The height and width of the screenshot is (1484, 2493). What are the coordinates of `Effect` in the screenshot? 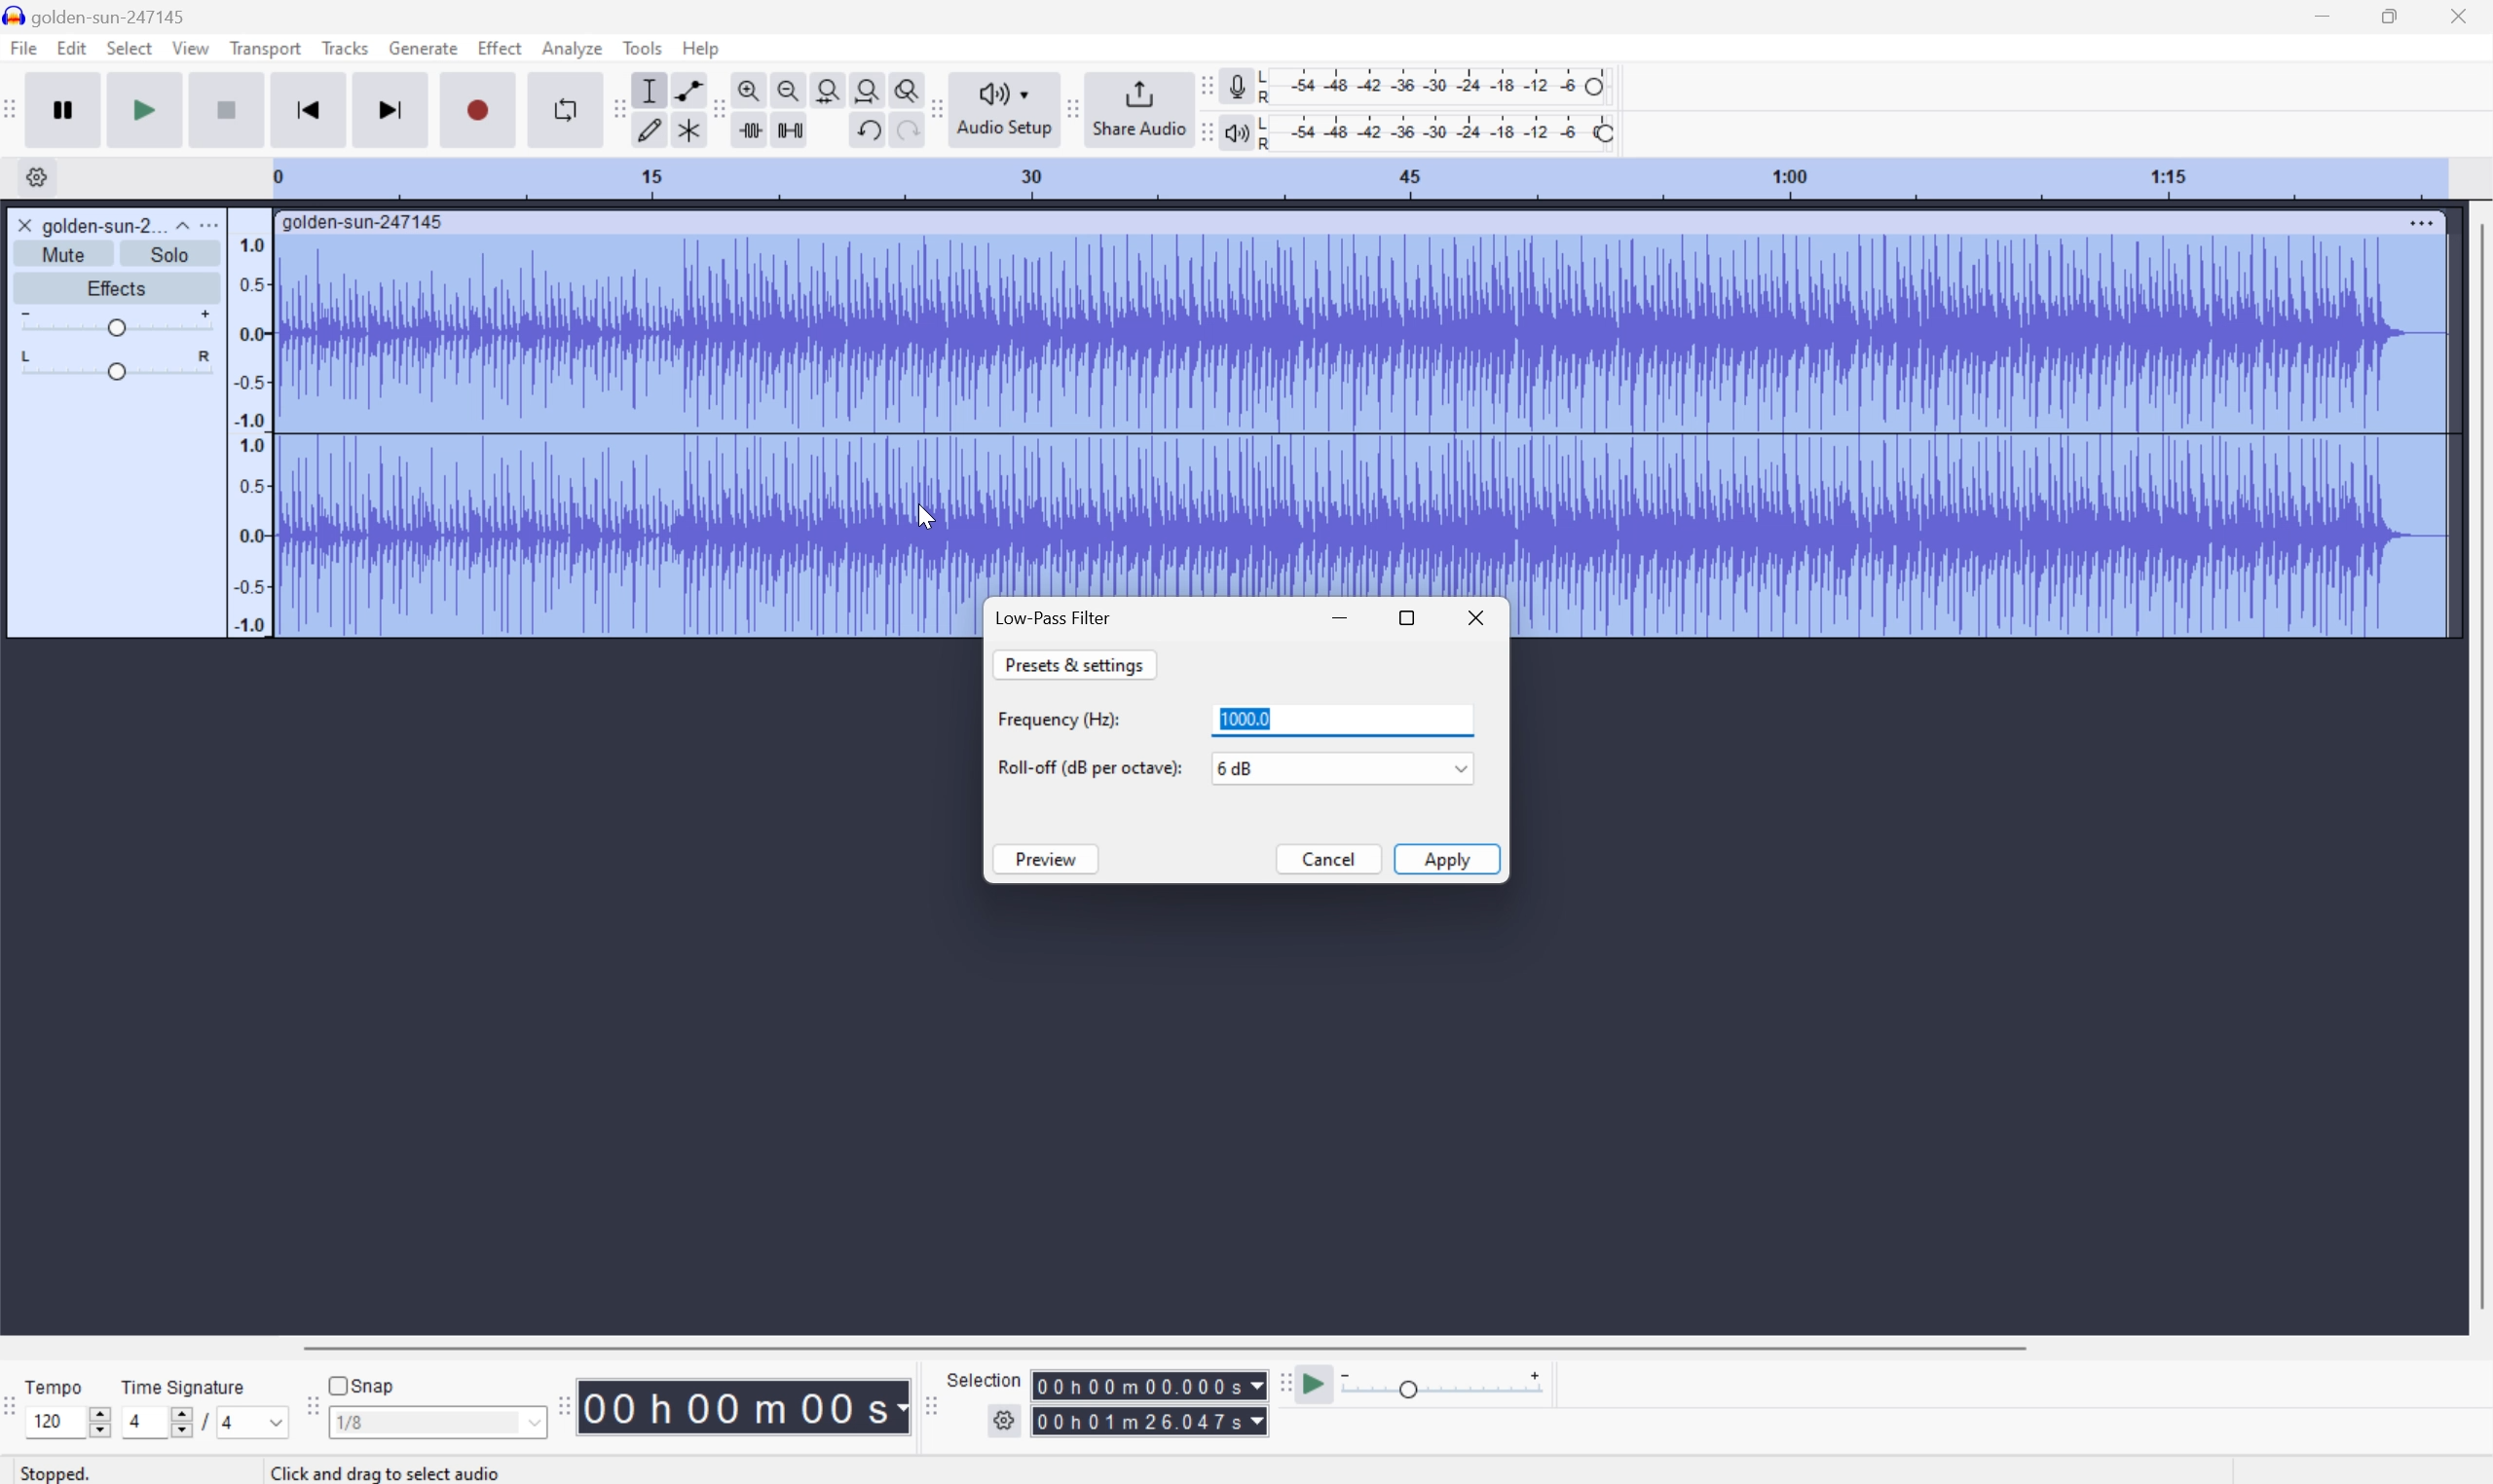 It's located at (500, 46).